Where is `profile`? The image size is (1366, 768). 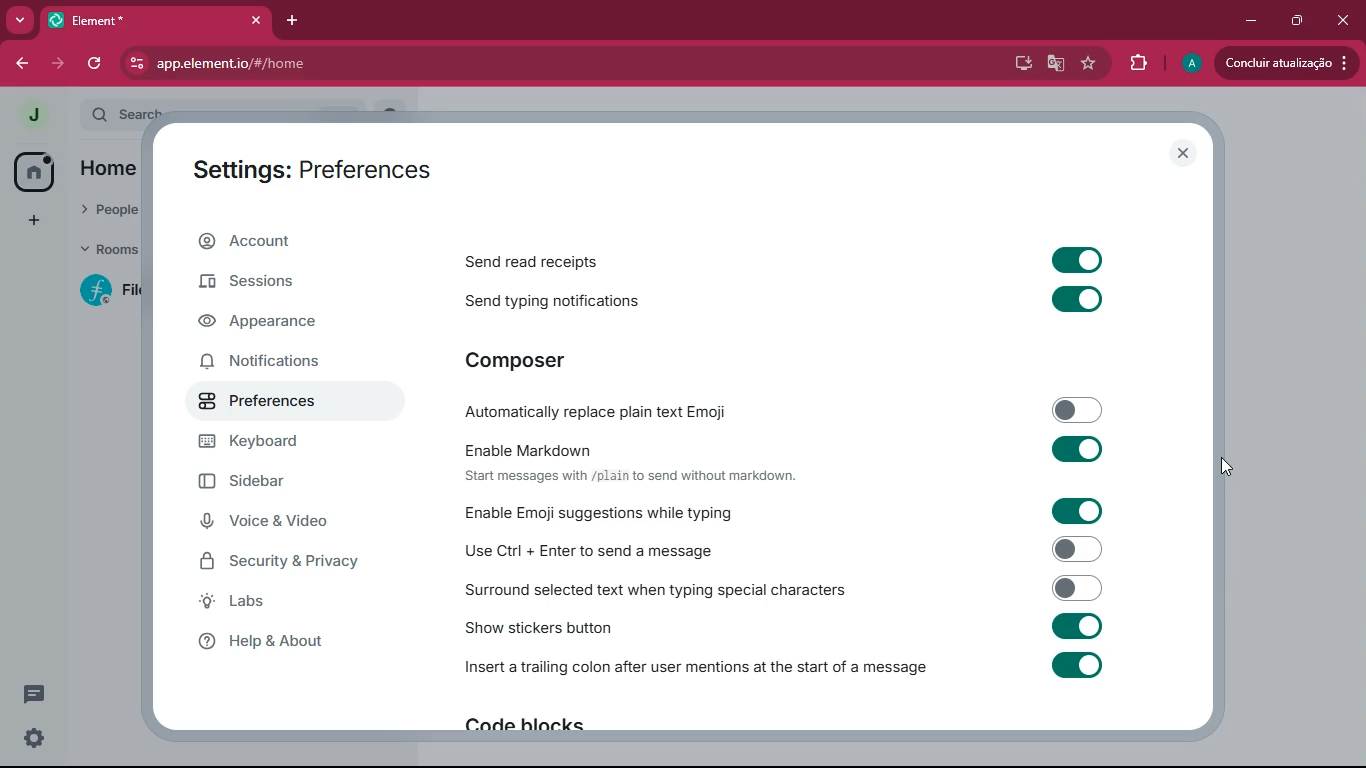 profile is located at coordinates (1190, 63).